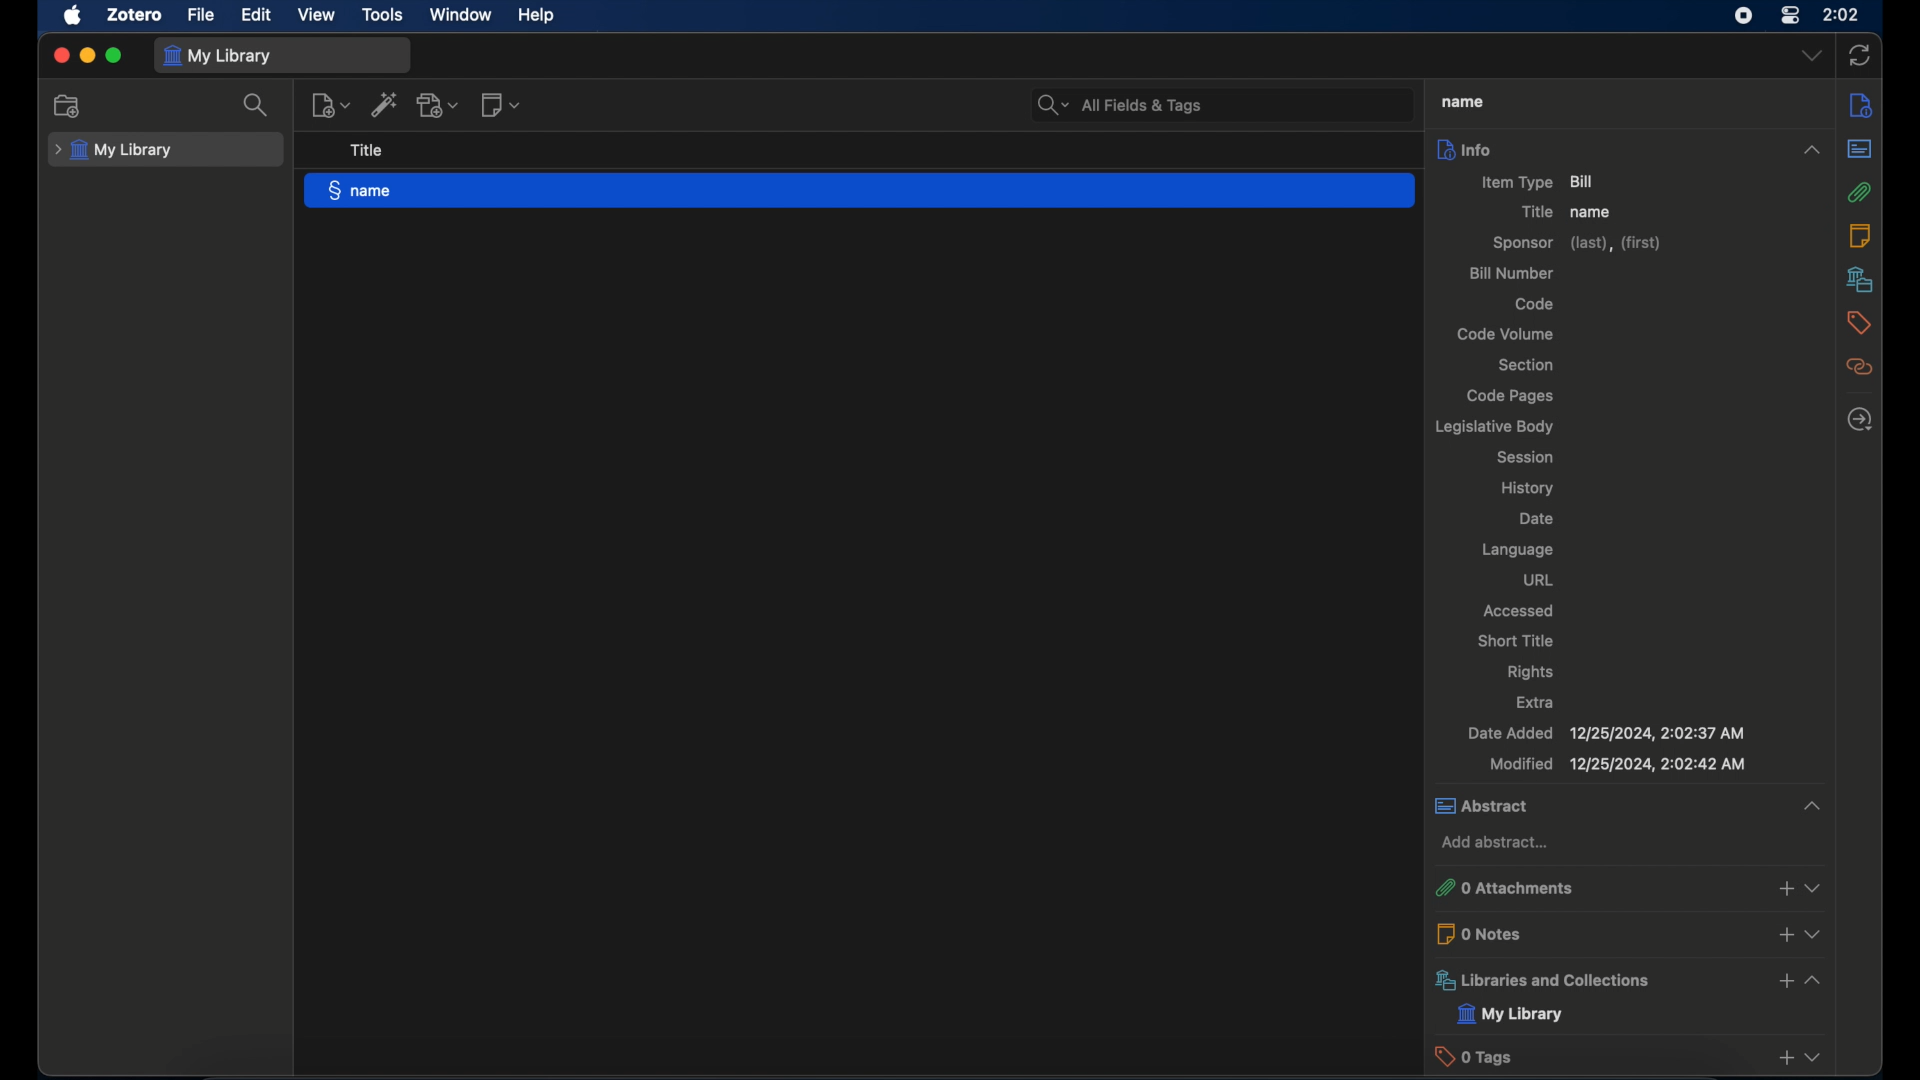  What do you see at coordinates (370, 151) in the screenshot?
I see `title` at bounding box center [370, 151].